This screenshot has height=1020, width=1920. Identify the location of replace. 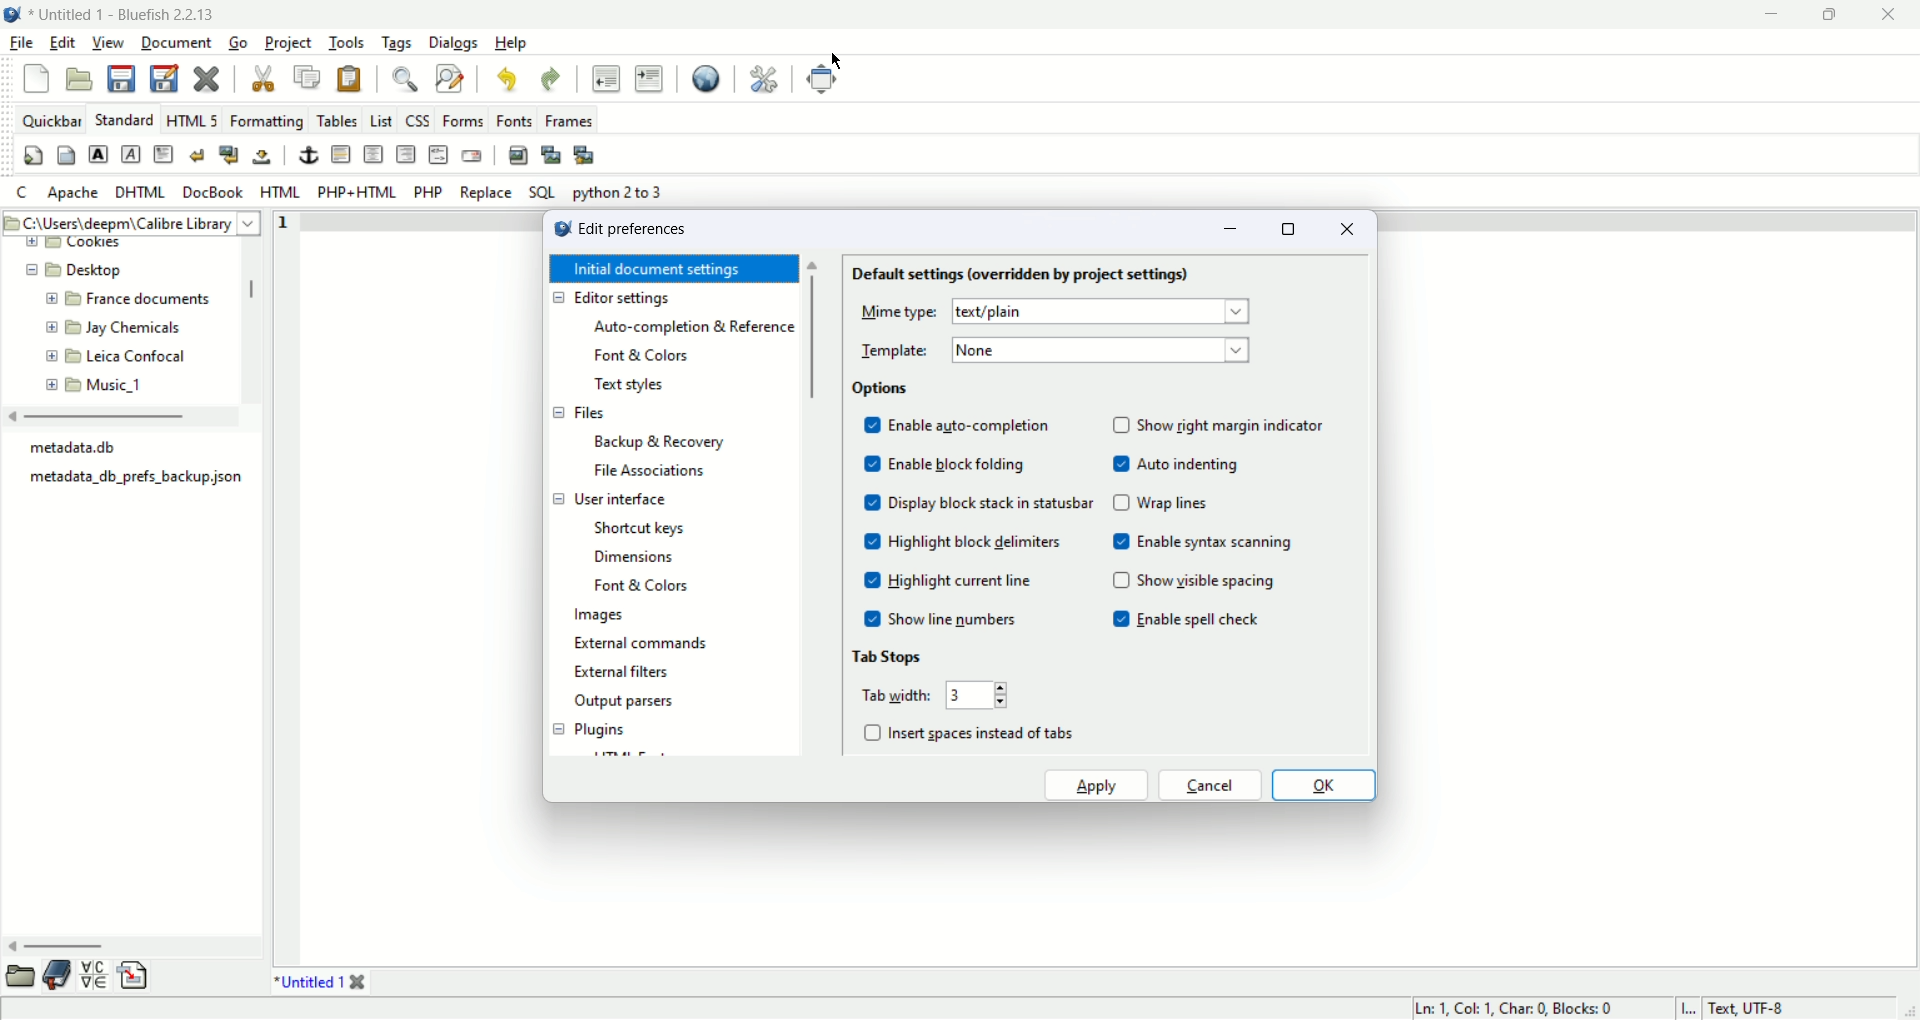
(486, 194).